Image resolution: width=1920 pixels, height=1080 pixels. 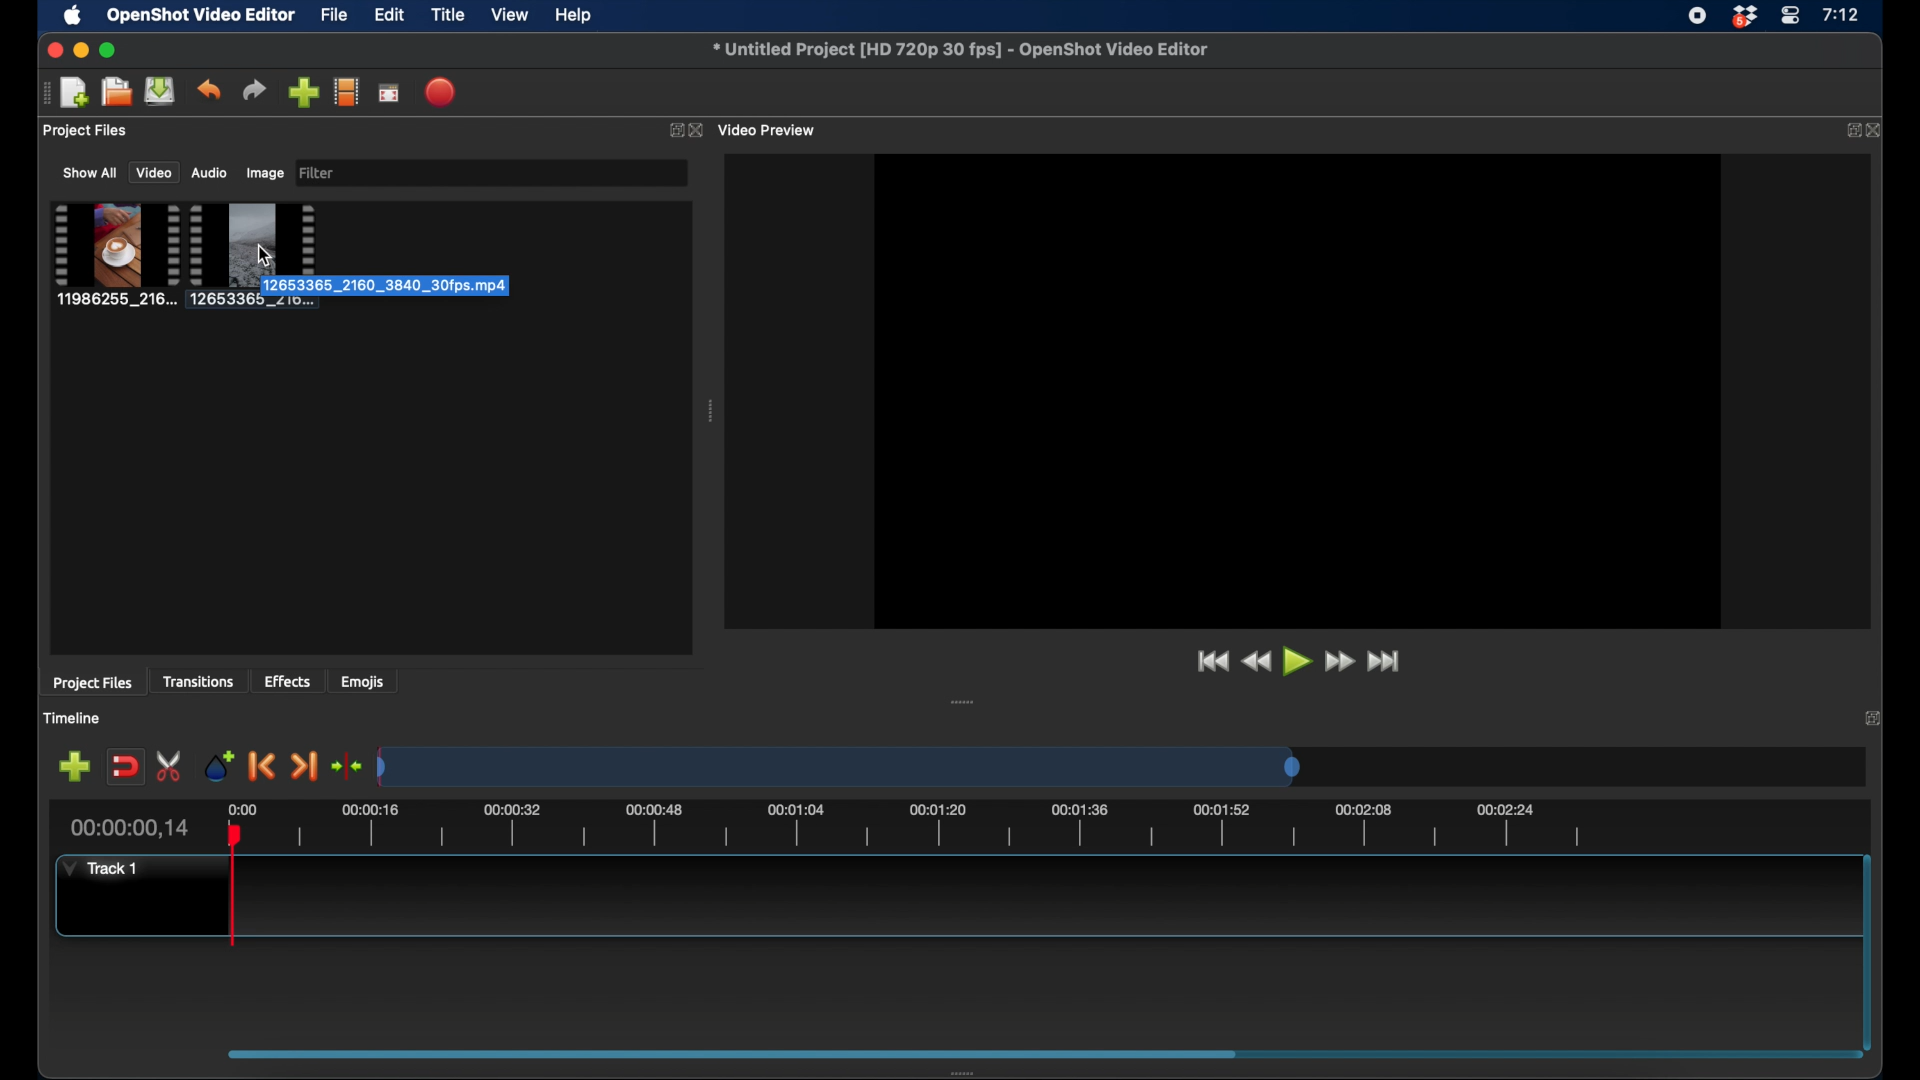 I want to click on drag handle, so click(x=40, y=93).